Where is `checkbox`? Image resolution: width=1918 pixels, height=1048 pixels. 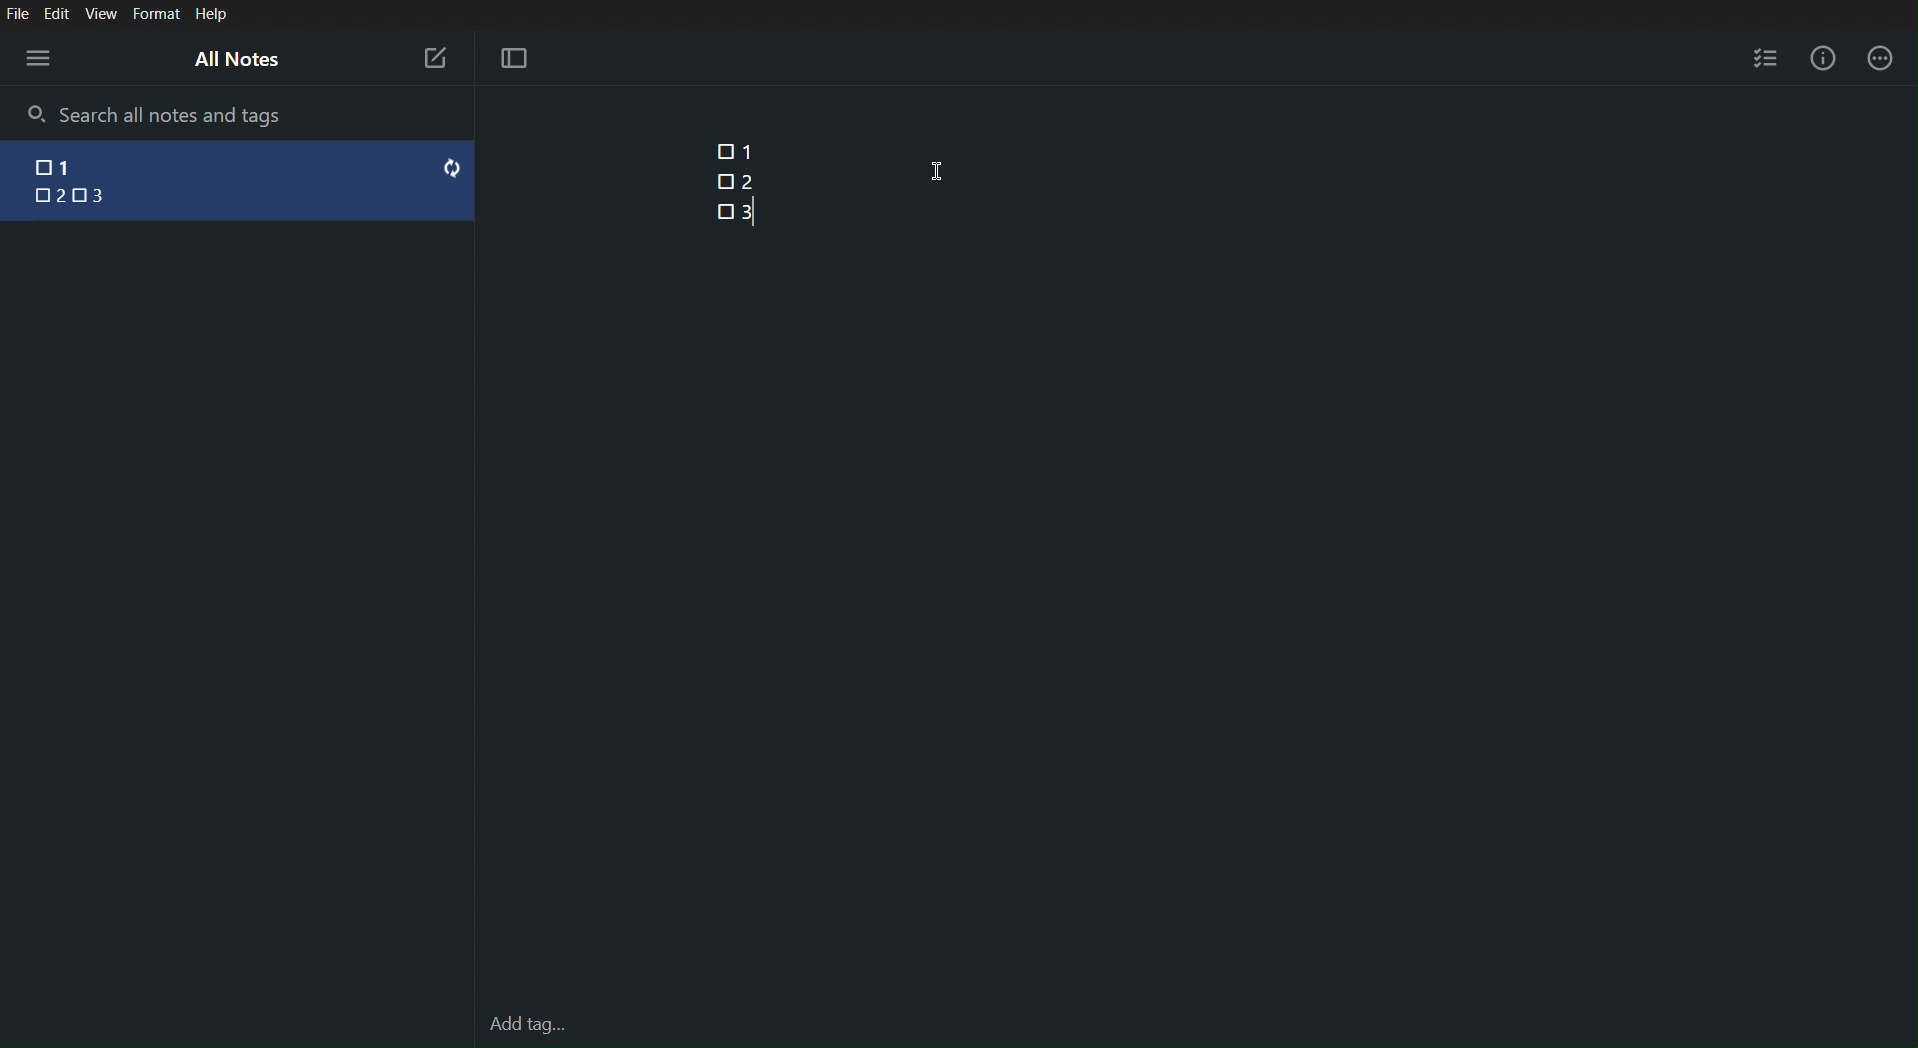 checkbox is located at coordinates (34, 195).